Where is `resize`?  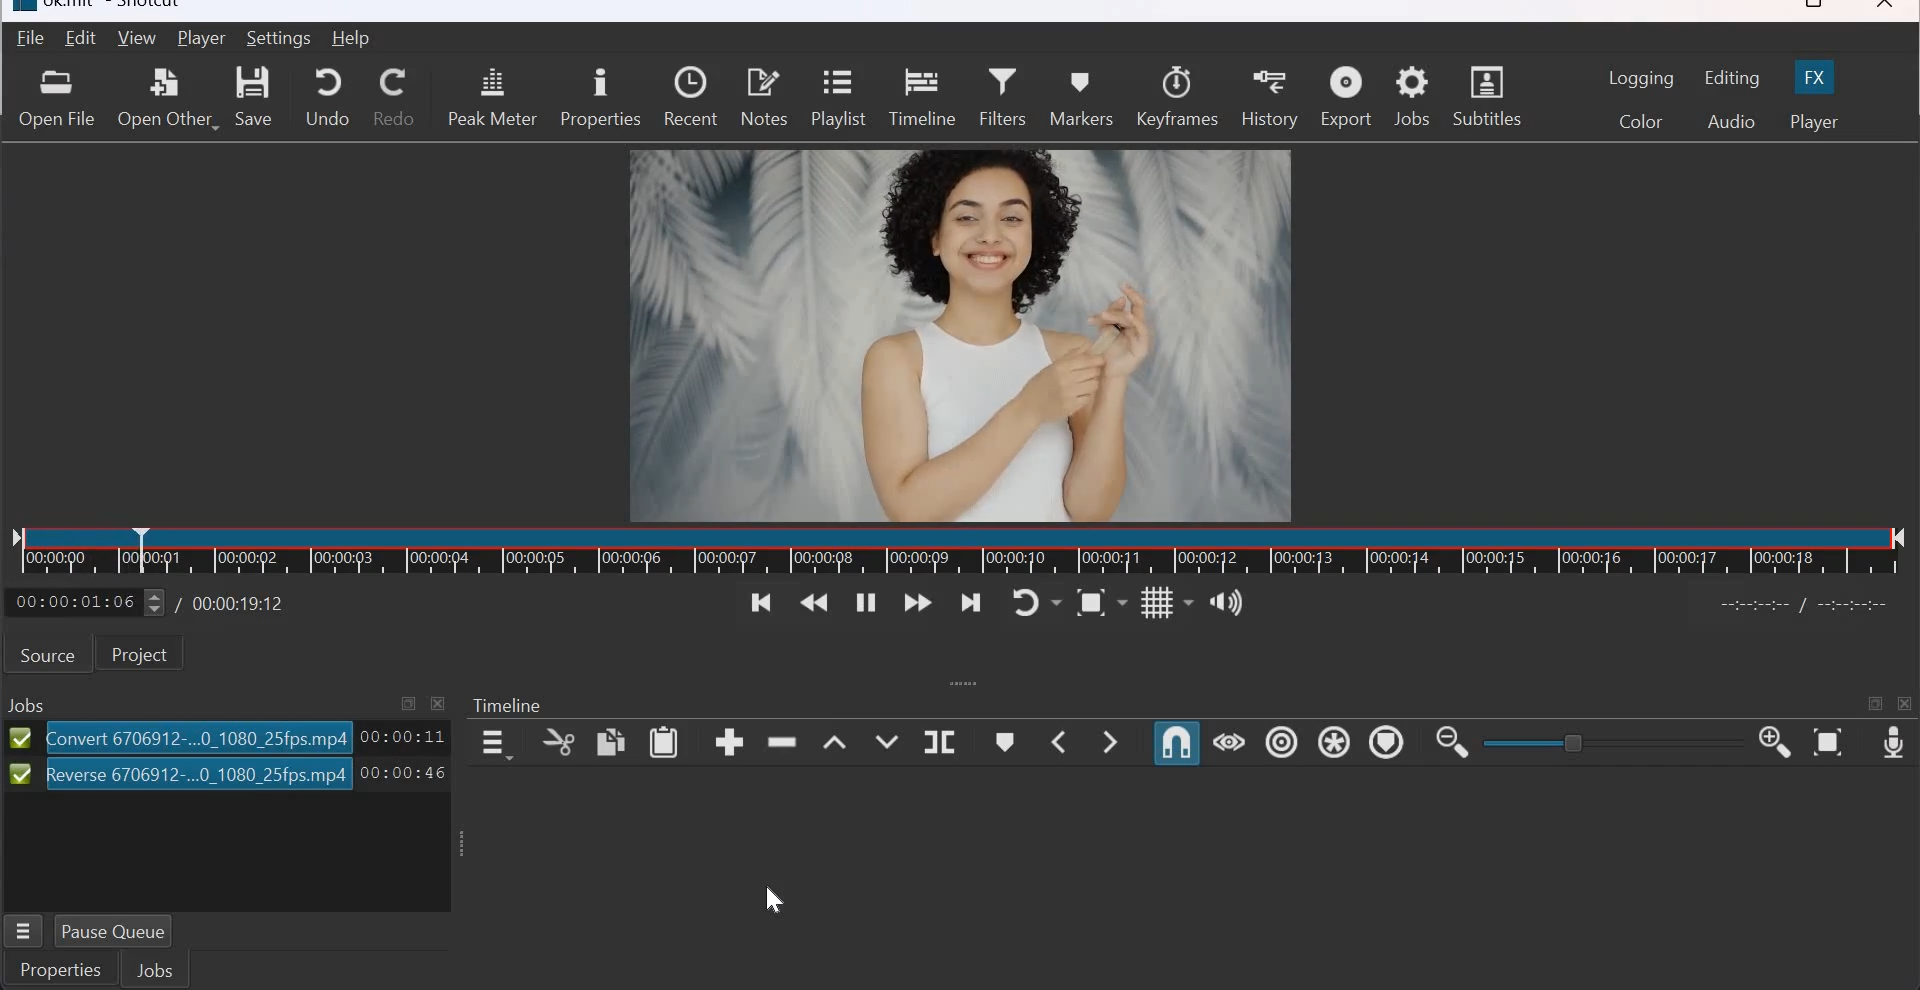 resize is located at coordinates (1810, 7).